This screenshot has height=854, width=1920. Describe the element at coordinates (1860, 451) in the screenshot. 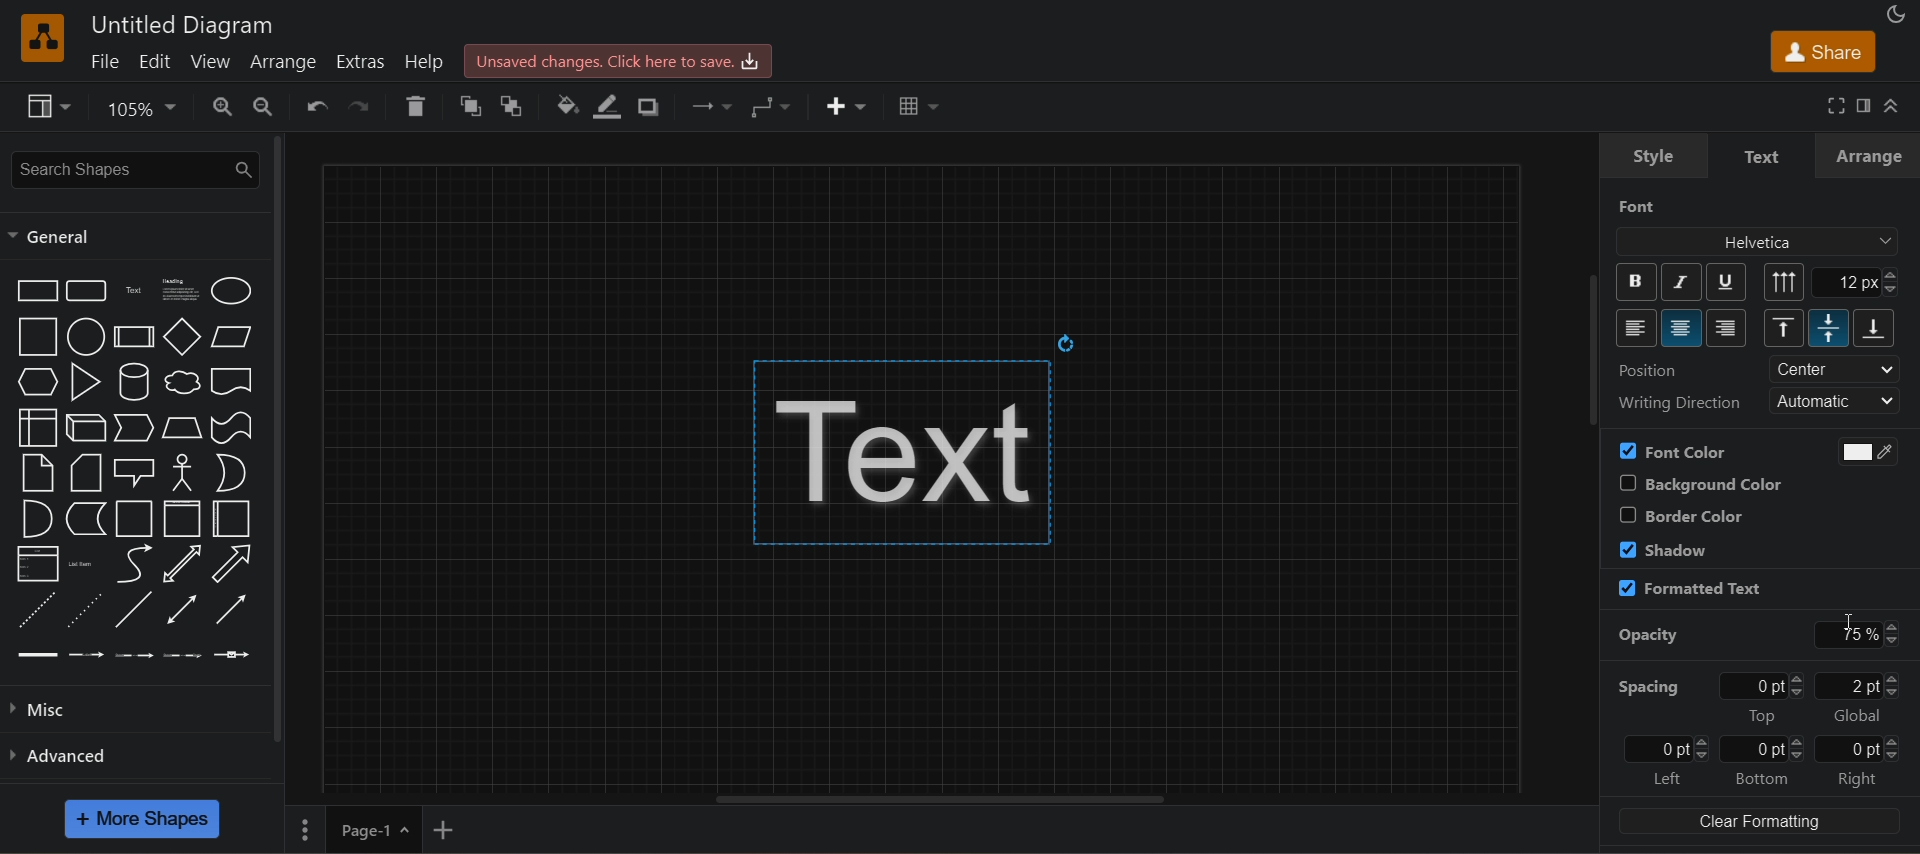

I see `use black and white` at that location.